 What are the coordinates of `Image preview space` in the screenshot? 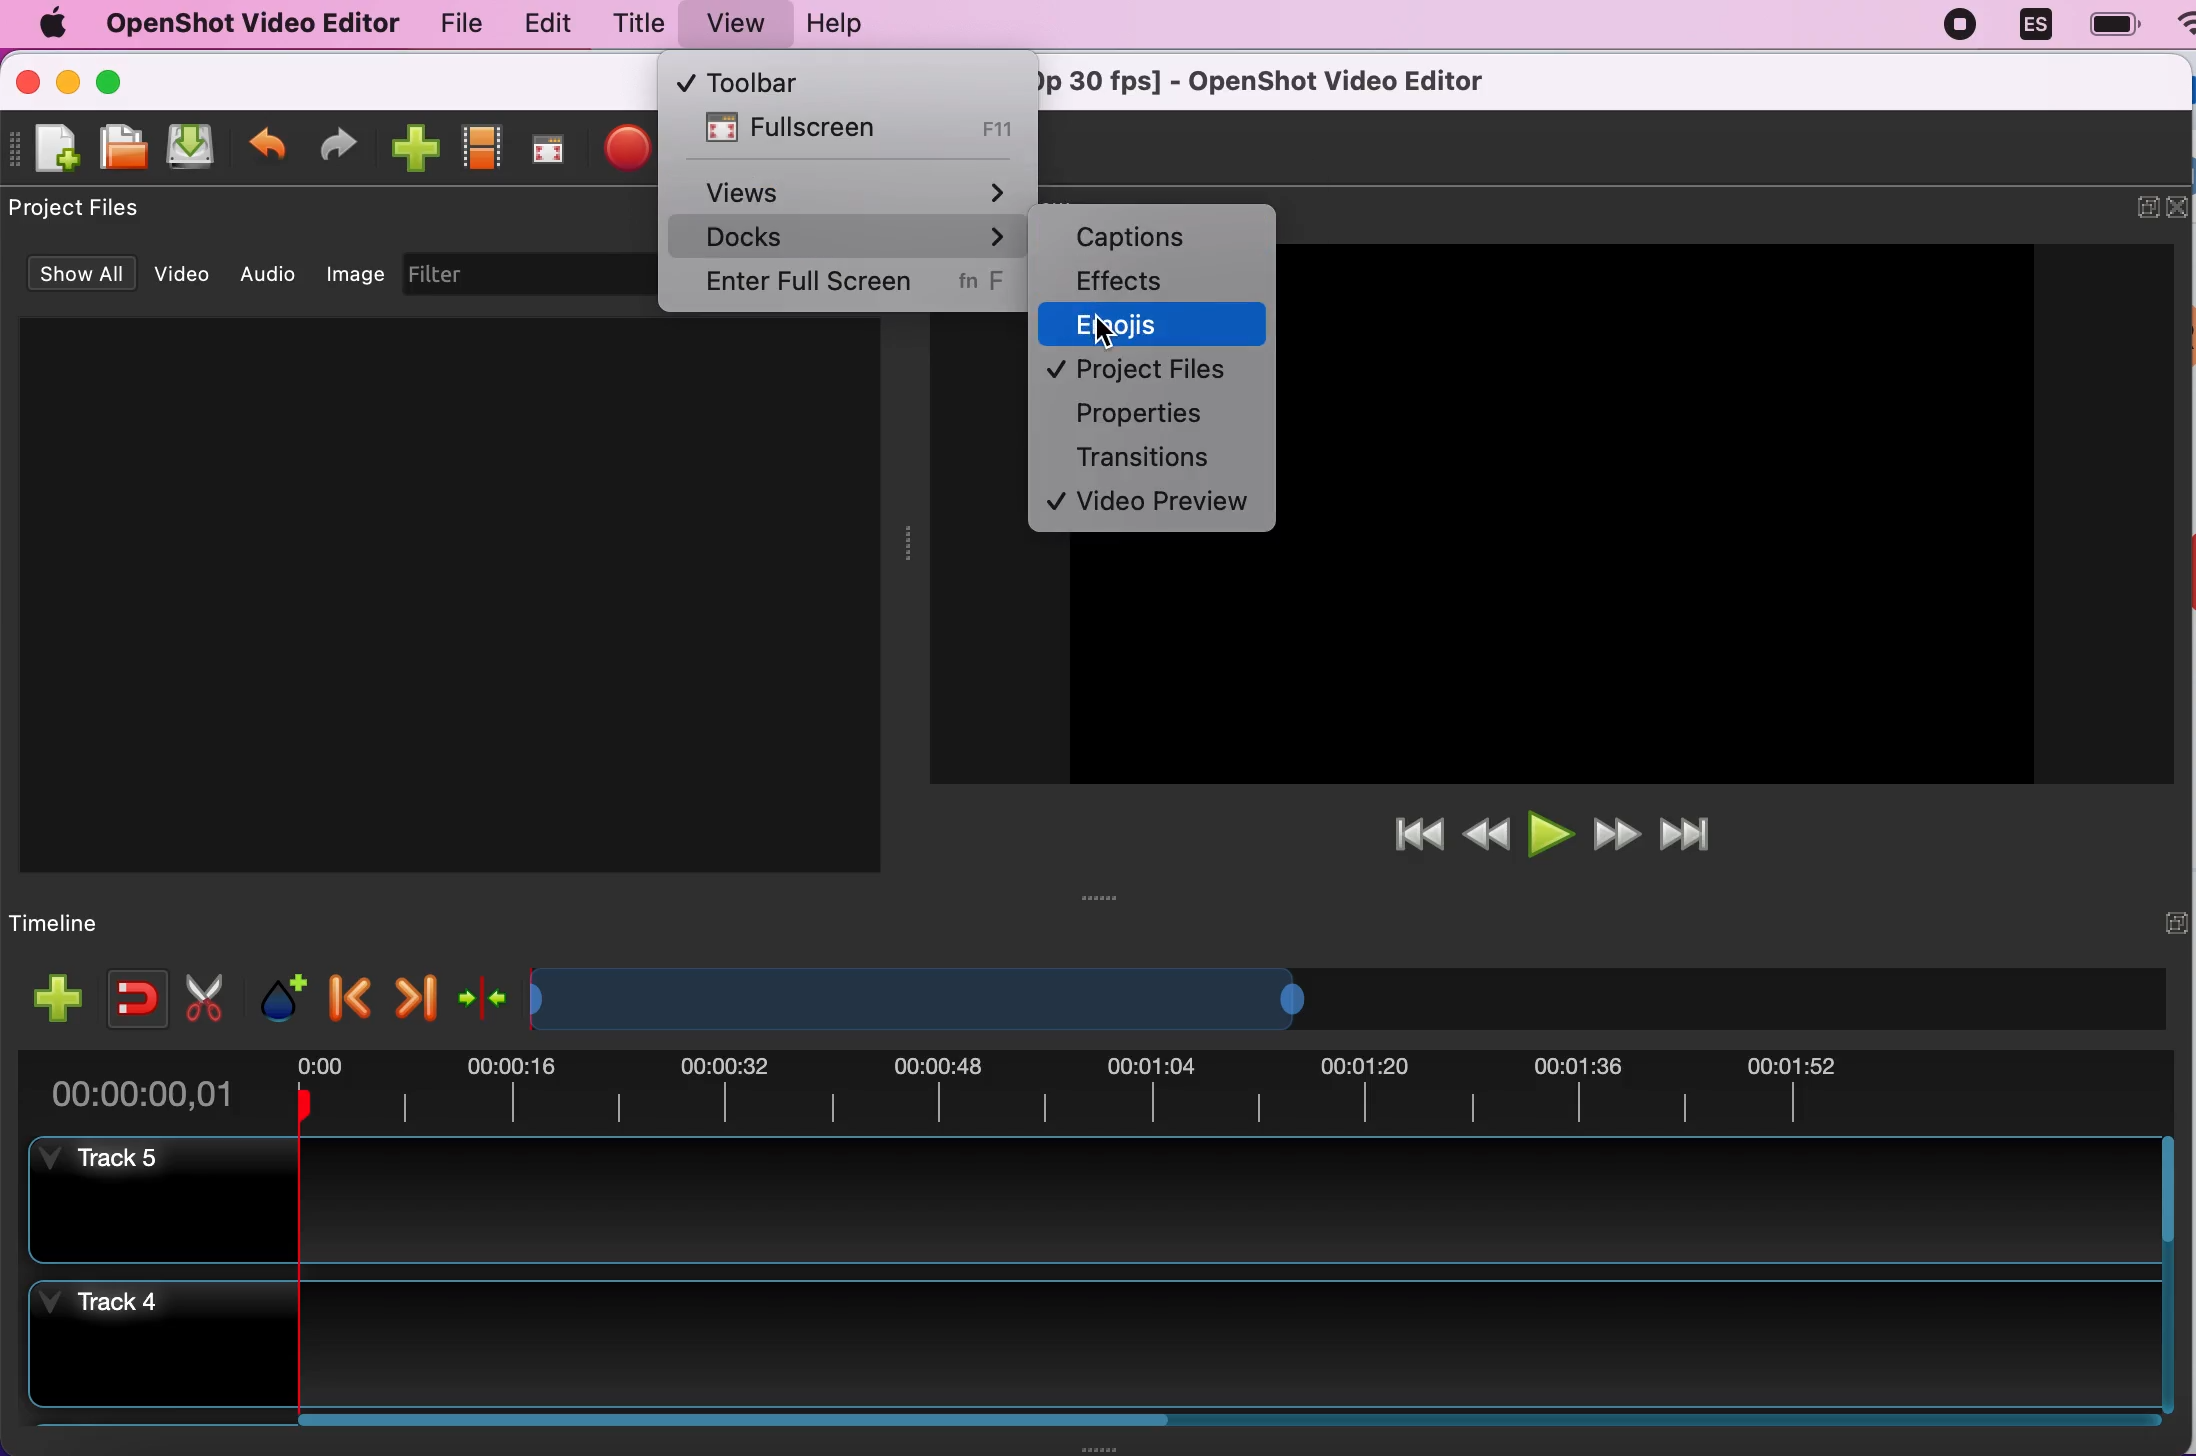 It's located at (1653, 513).